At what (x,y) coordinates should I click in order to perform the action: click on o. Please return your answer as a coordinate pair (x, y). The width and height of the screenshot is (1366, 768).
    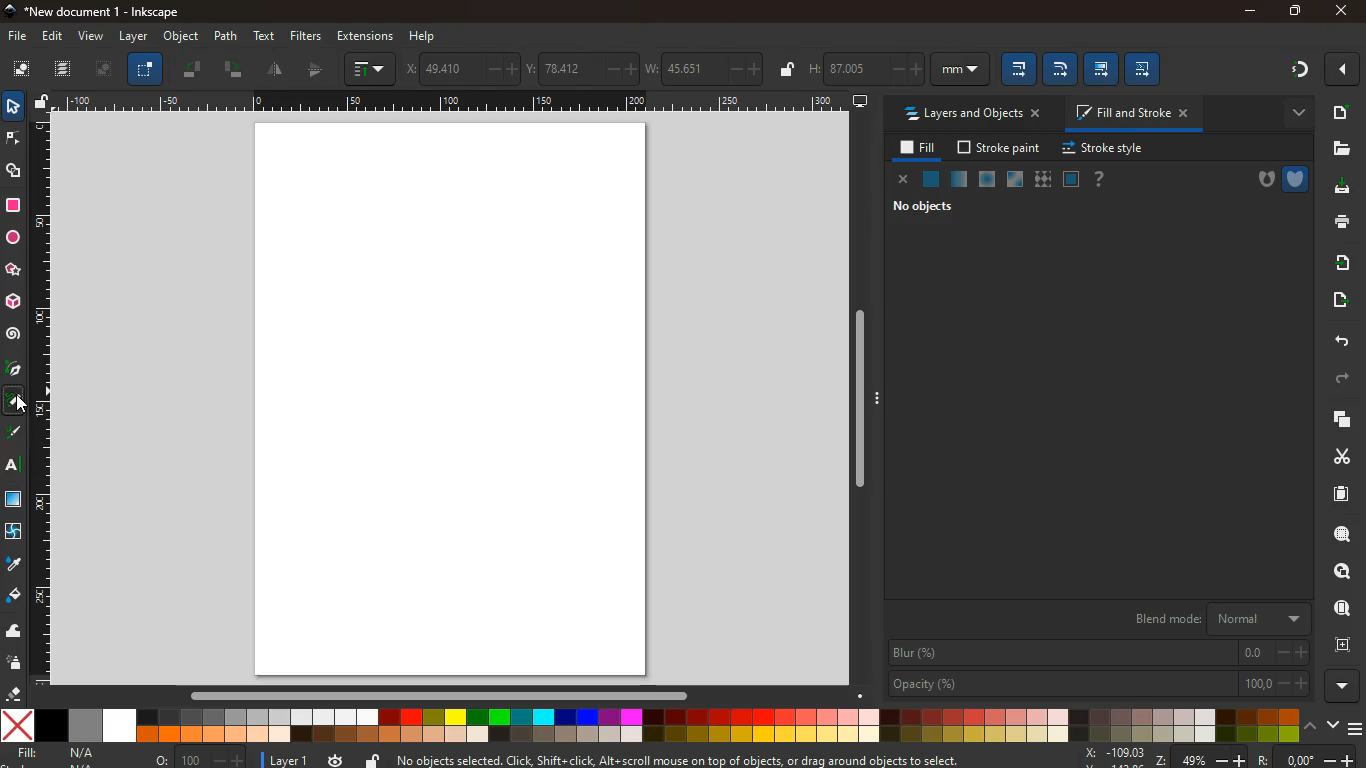
    Looking at the image, I should click on (200, 759).